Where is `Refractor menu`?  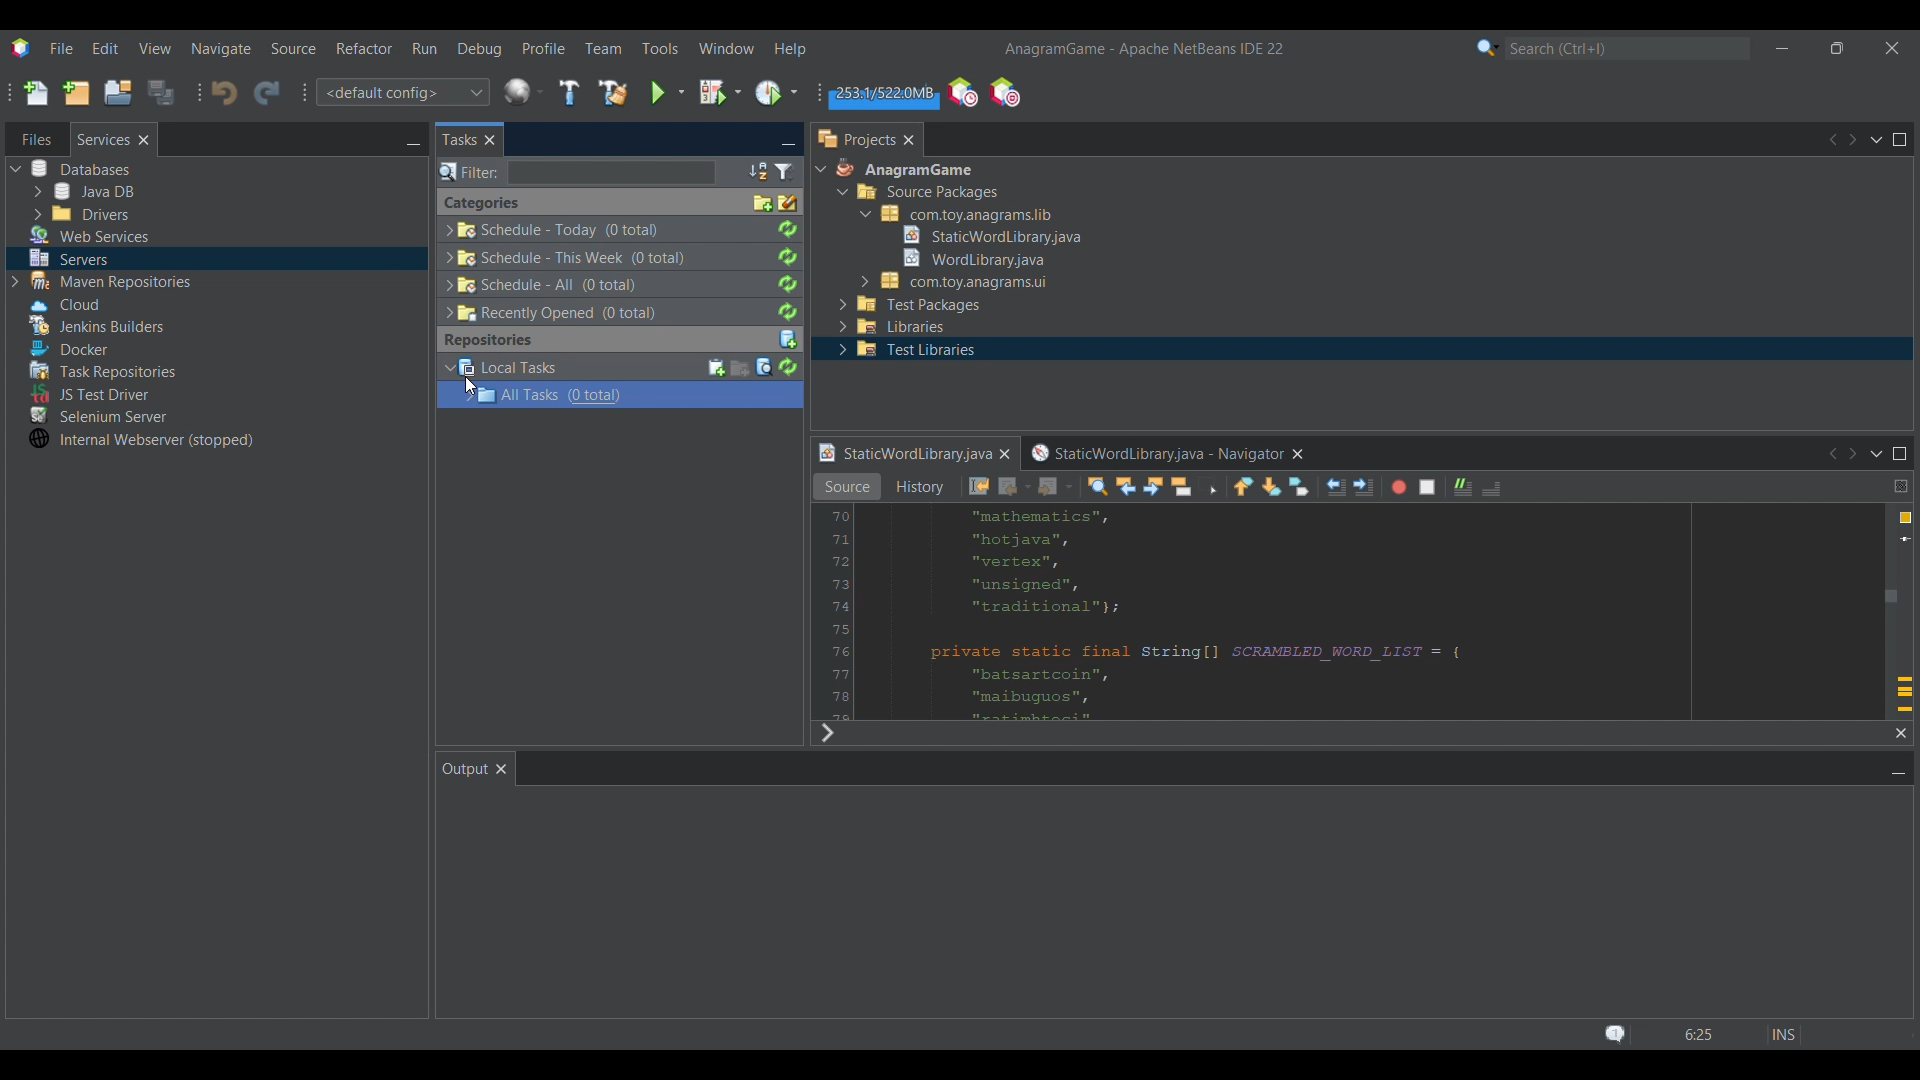
Refractor menu is located at coordinates (365, 48).